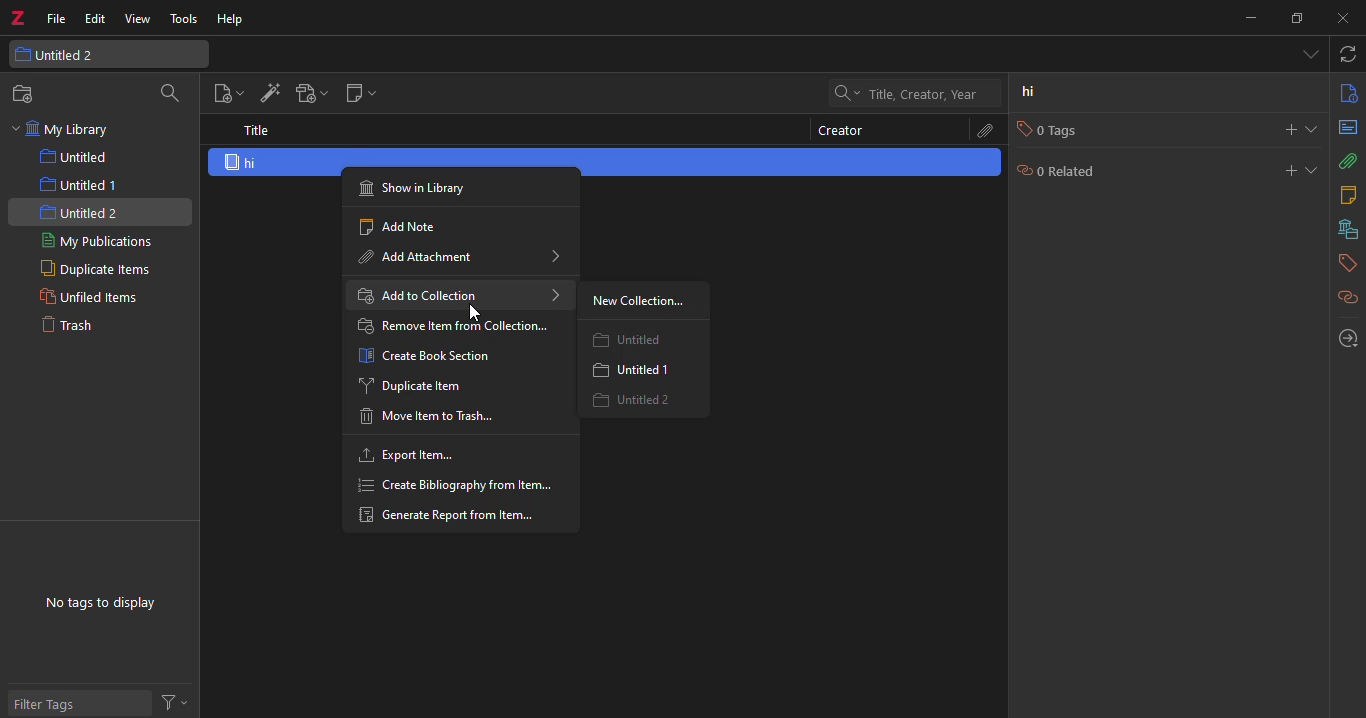 The width and height of the screenshot is (1366, 718). I want to click on z, so click(21, 19).